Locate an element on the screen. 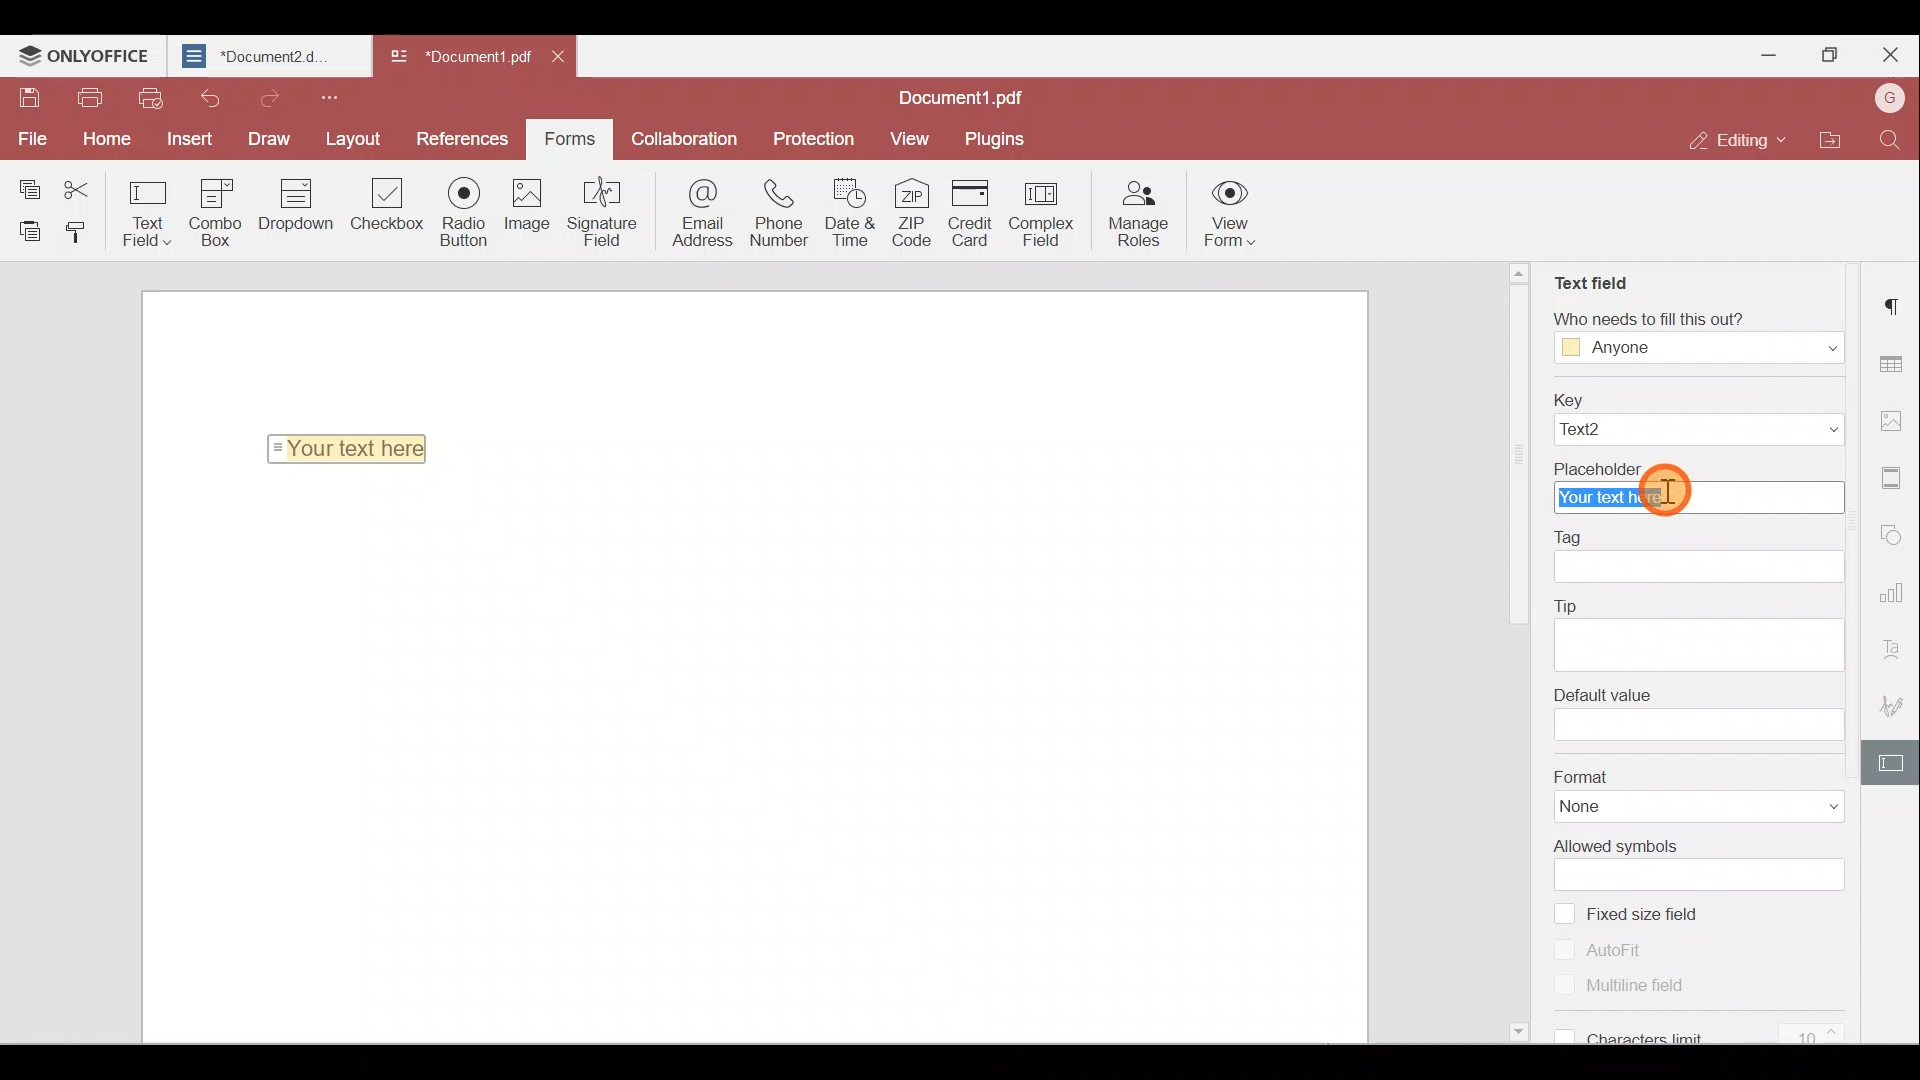  Close document is located at coordinates (563, 60).